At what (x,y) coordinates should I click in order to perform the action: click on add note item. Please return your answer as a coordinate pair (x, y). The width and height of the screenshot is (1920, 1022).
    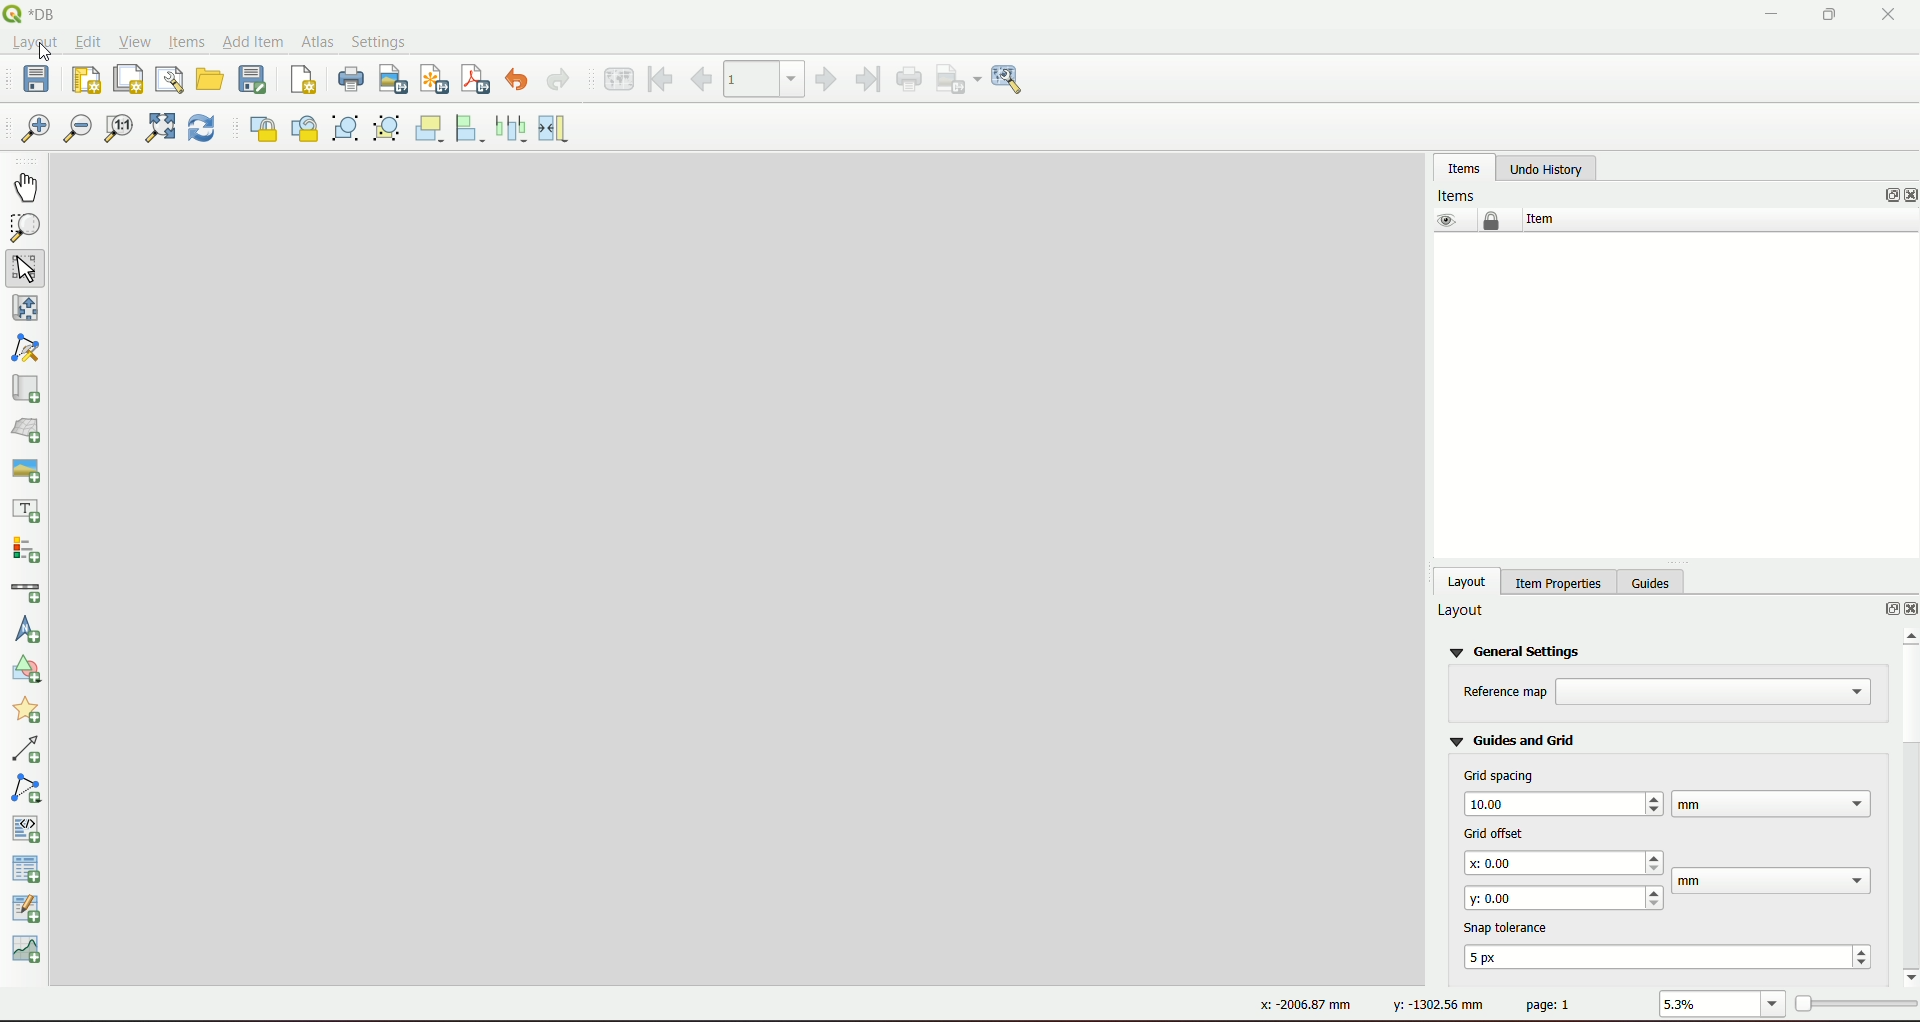
    Looking at the image, I should click on (29, 787).